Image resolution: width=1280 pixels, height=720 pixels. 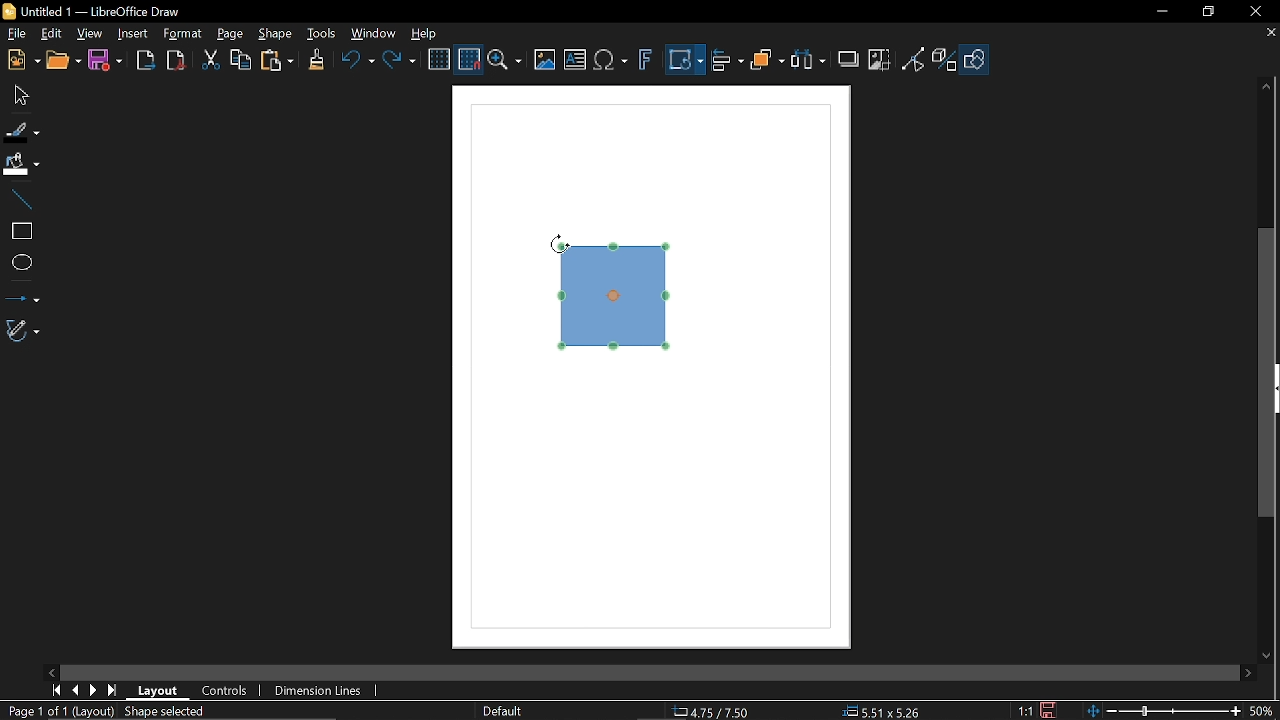 I want to click on Rectangle (selected diagram), so click(x=616, y=295).